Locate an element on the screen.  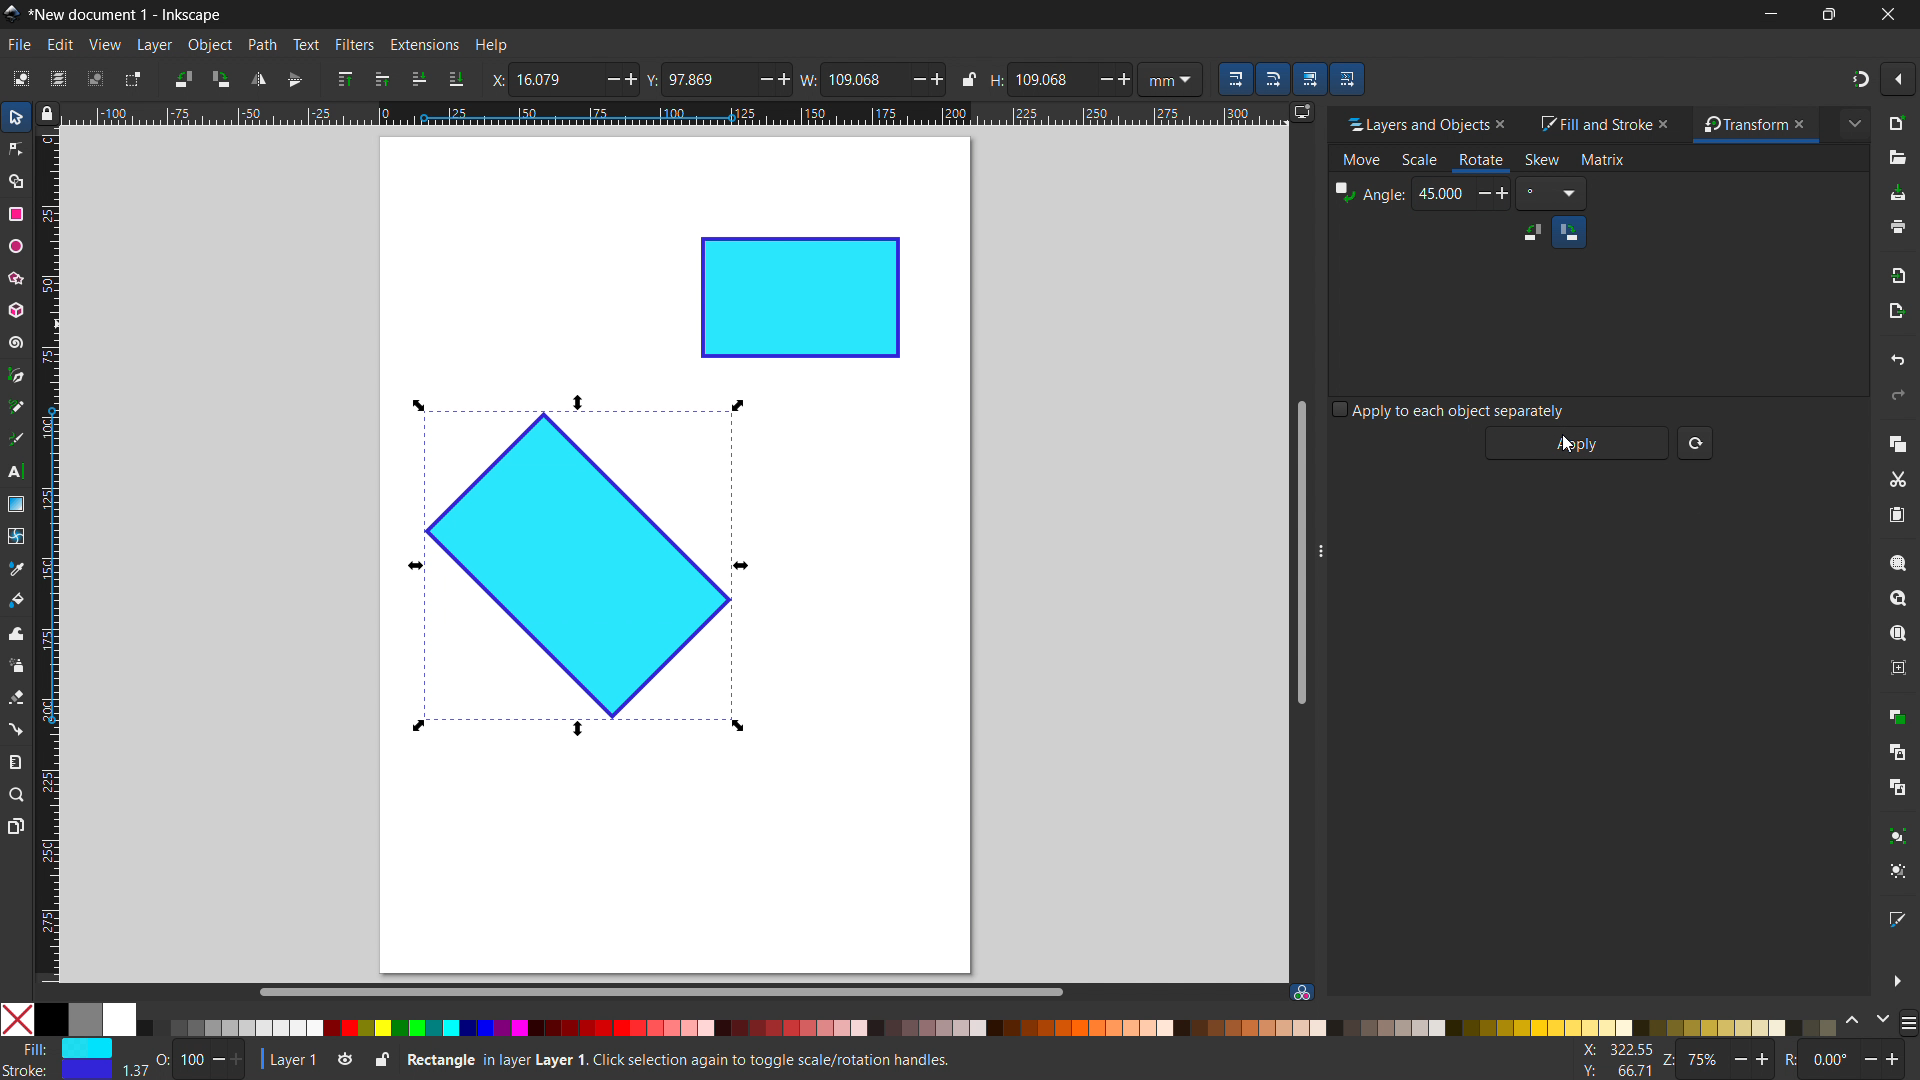
close is located at coordinates (1668, 123).